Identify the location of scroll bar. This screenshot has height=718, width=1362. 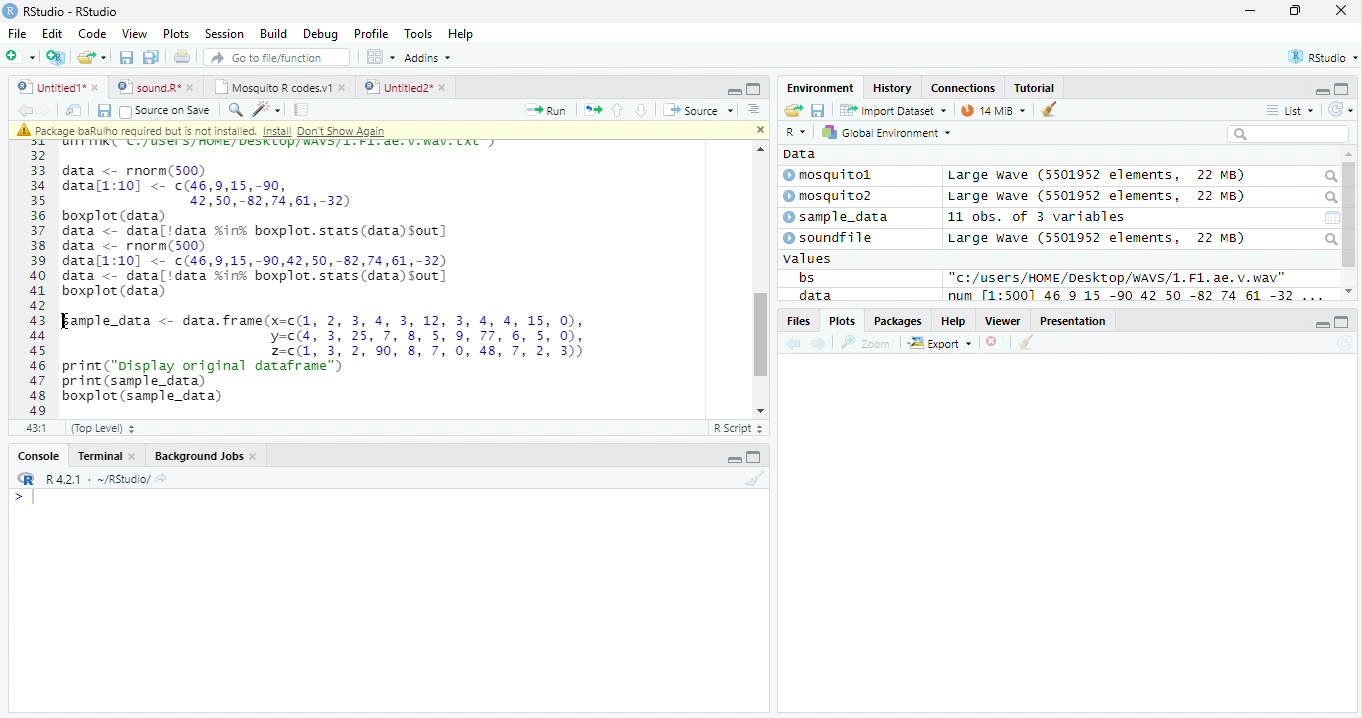
(1350, 215).